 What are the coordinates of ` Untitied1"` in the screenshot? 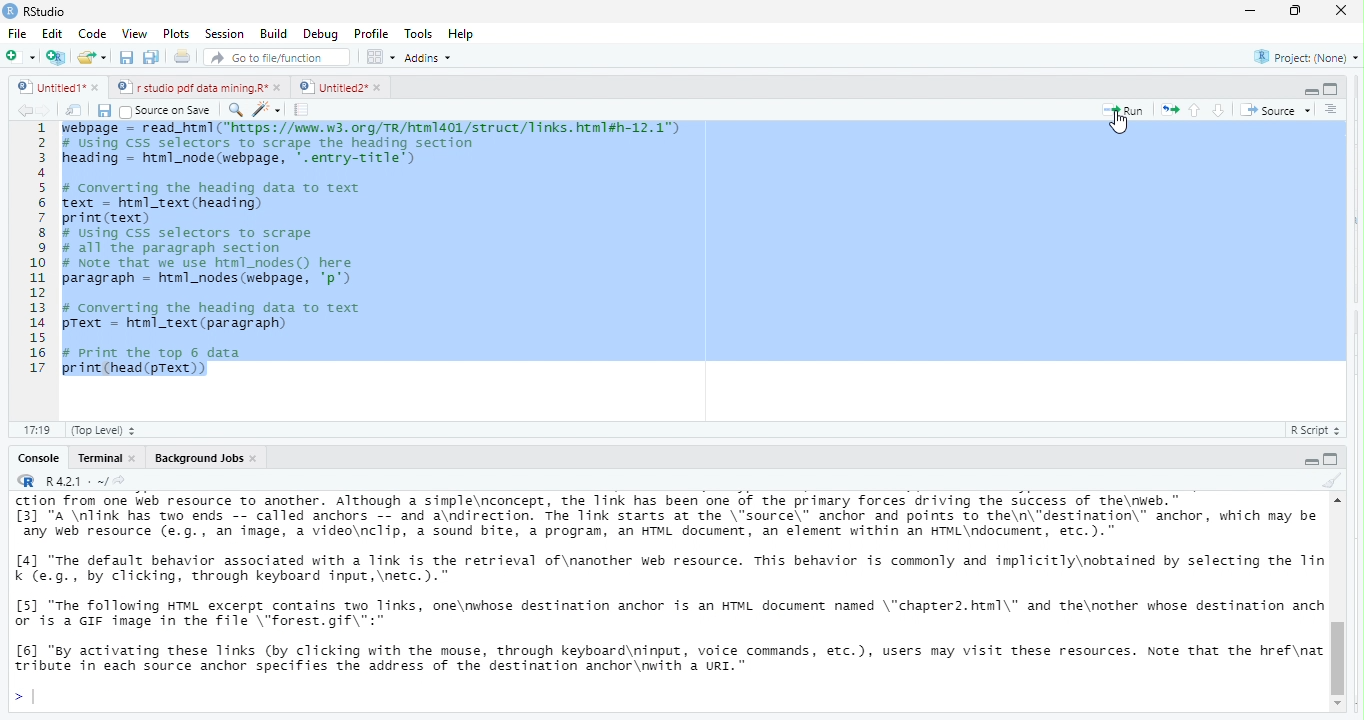 It's located at (47, 87).